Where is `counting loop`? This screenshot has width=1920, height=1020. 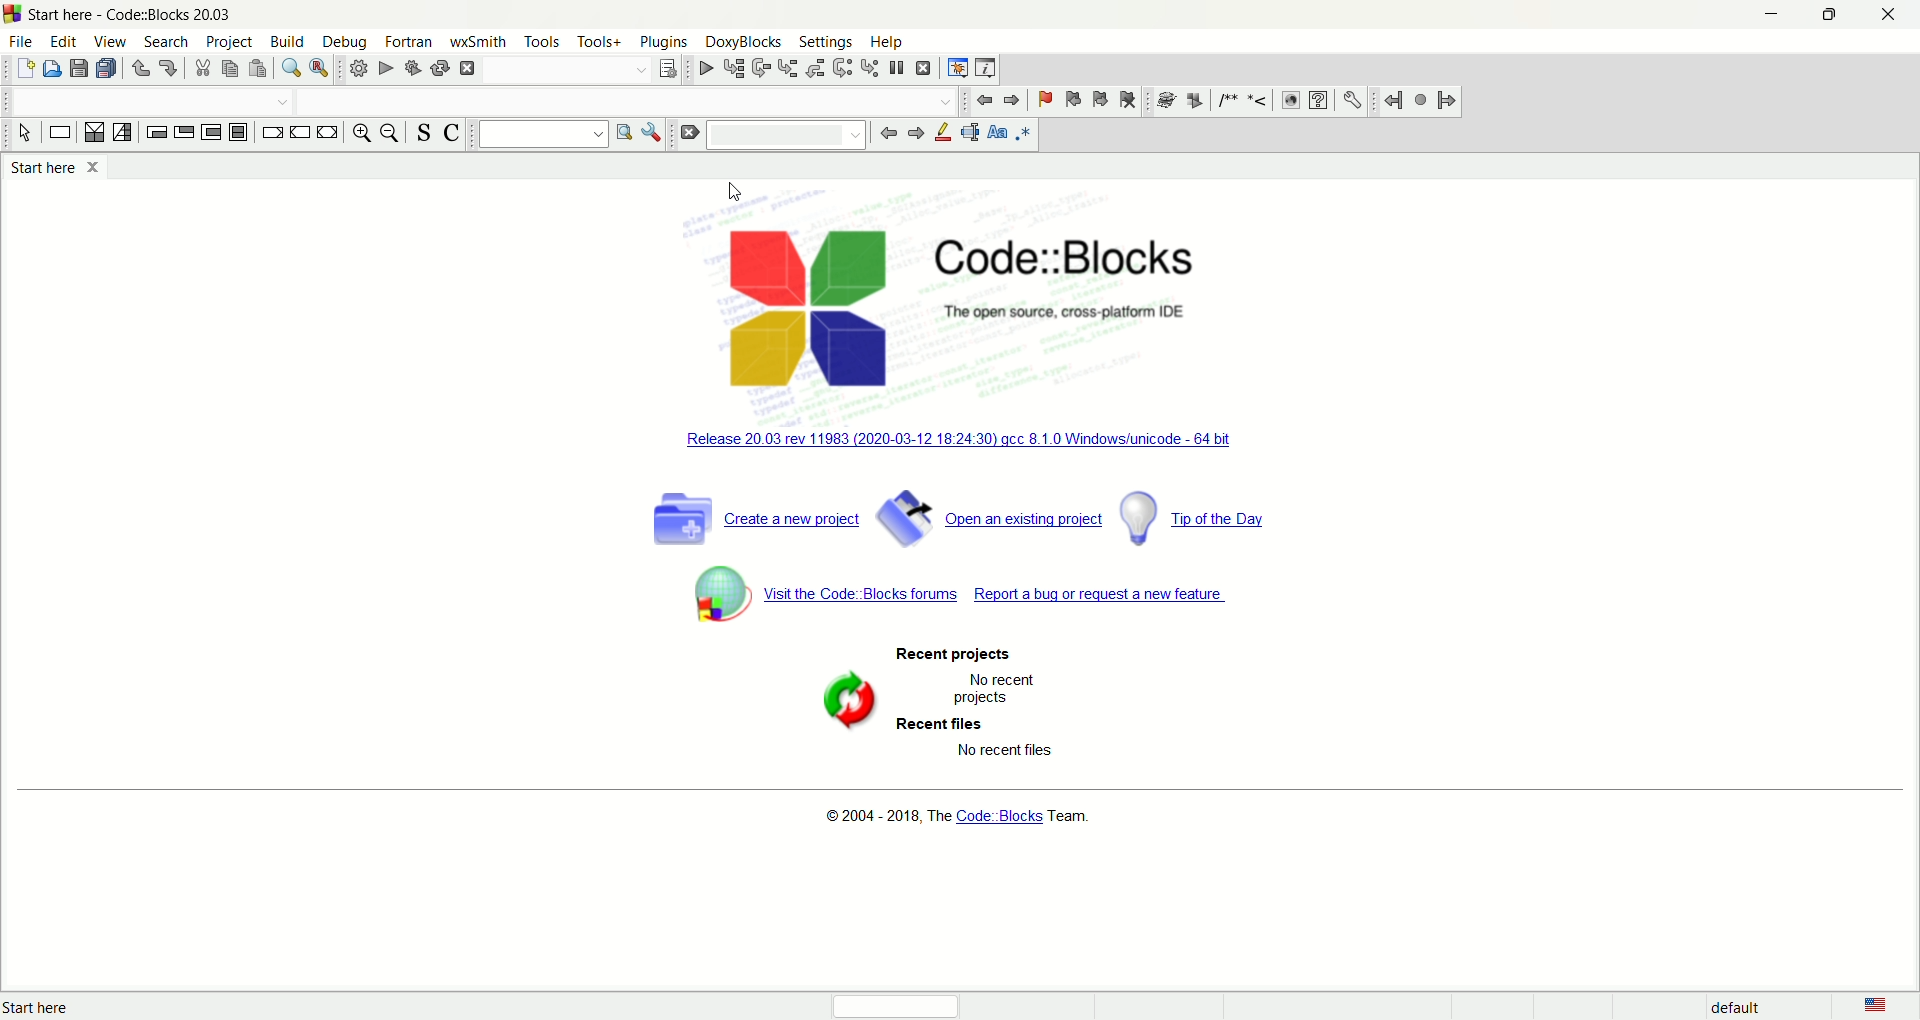
counting loop is located at coordinates (210, 133).